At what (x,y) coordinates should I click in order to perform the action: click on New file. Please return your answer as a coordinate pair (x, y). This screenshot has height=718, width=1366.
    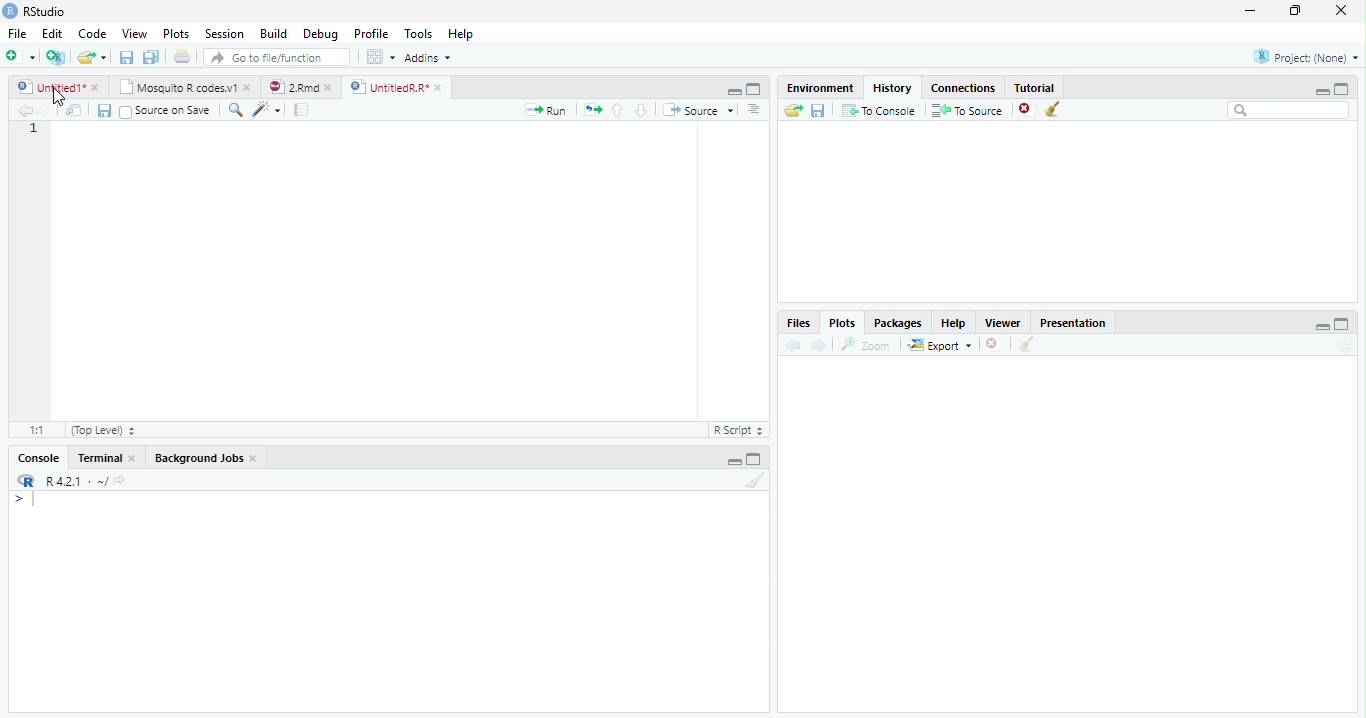
    Looking at the image, I should click on (19, 56).